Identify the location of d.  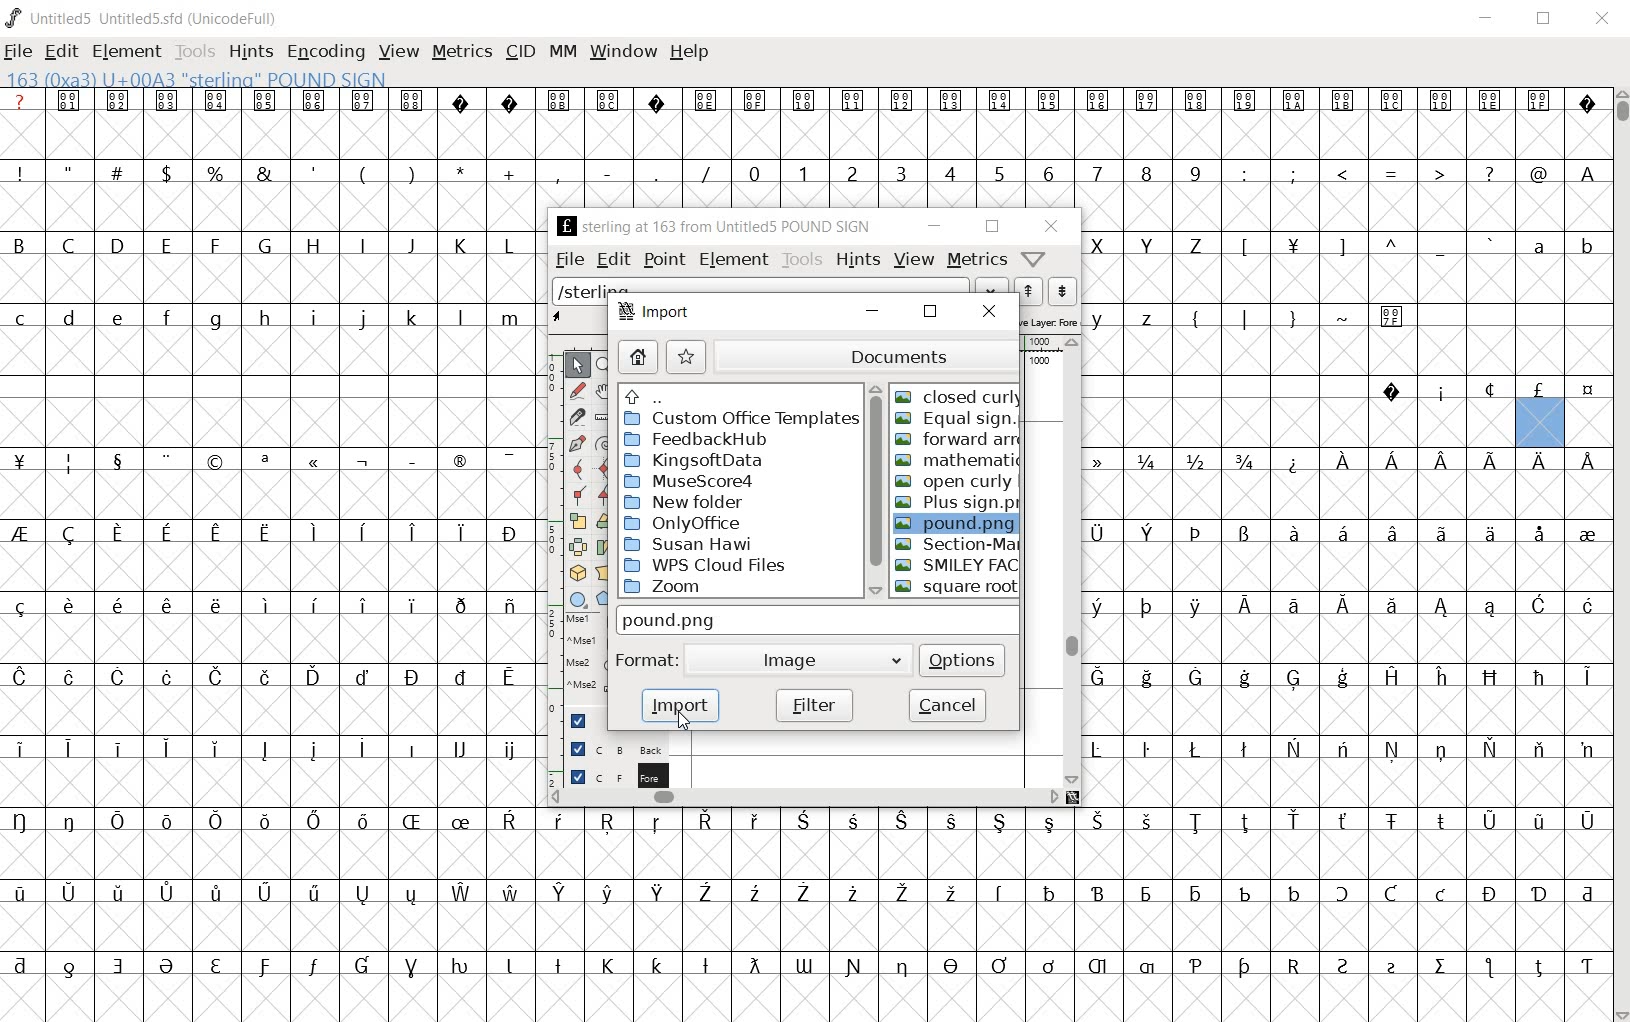
(70, 320).